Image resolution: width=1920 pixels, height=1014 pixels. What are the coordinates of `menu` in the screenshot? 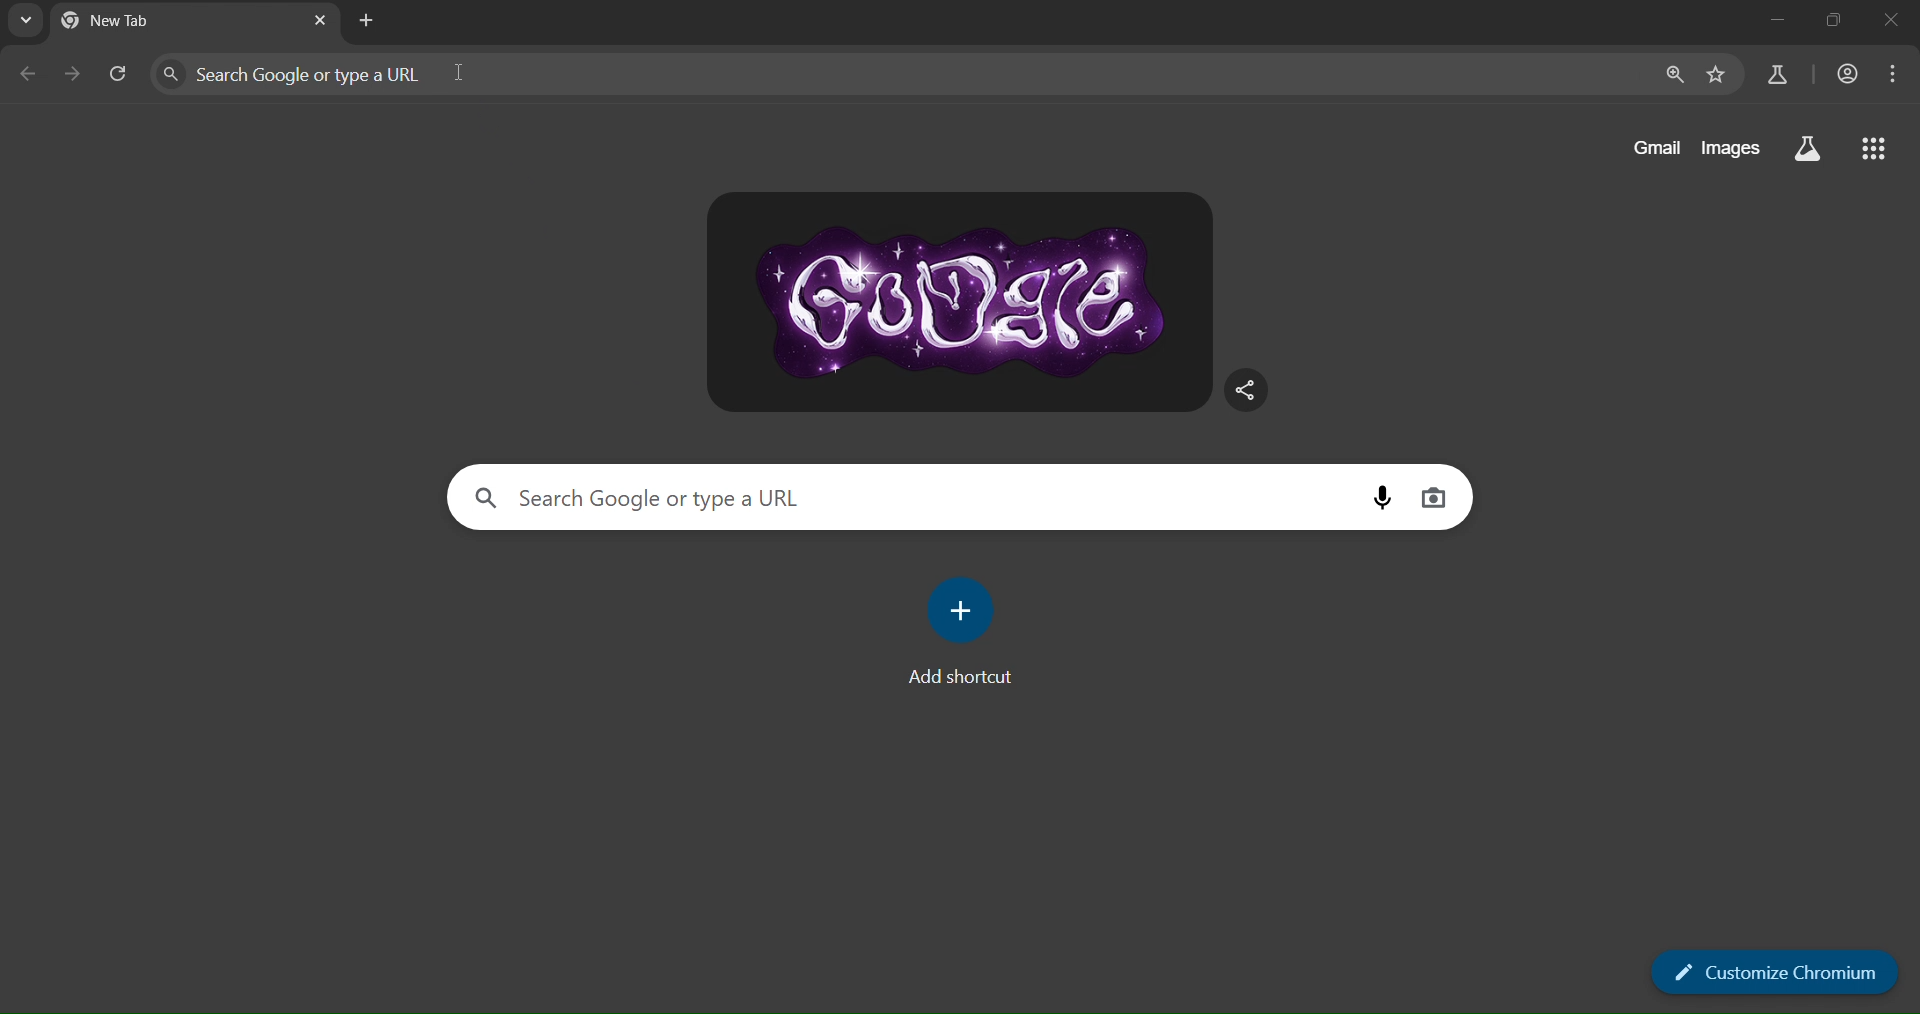 It's located at (1894, 73).